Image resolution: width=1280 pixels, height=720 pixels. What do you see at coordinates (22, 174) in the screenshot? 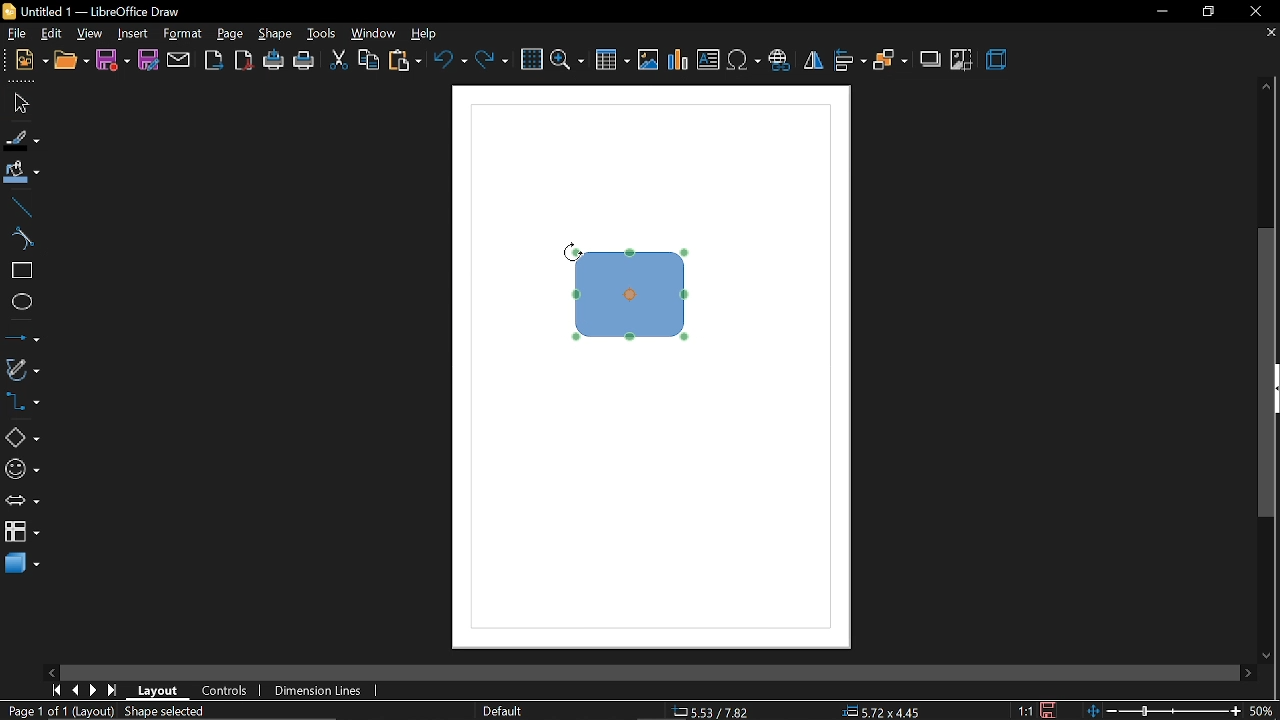
I see `fill color` at bounding box center [22, 174].